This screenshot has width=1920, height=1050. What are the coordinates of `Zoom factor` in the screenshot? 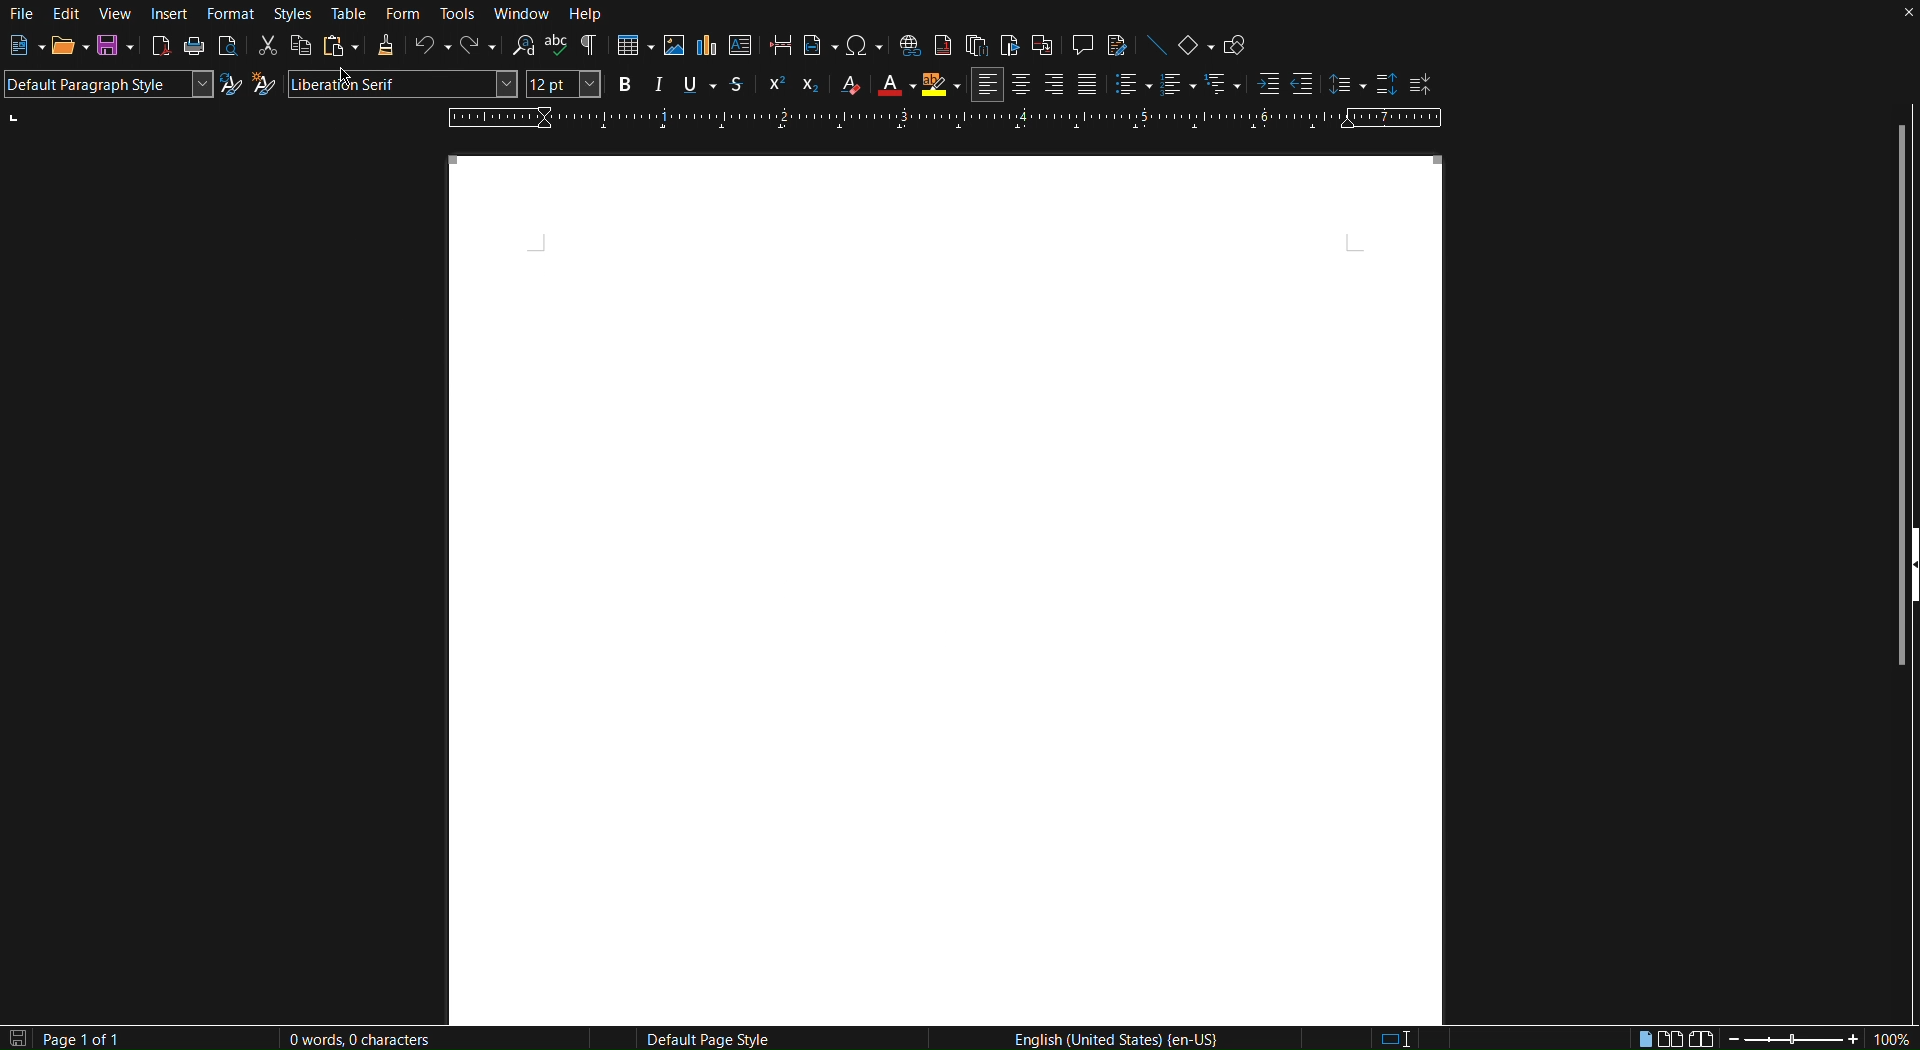 It's located at (1896, 1037).